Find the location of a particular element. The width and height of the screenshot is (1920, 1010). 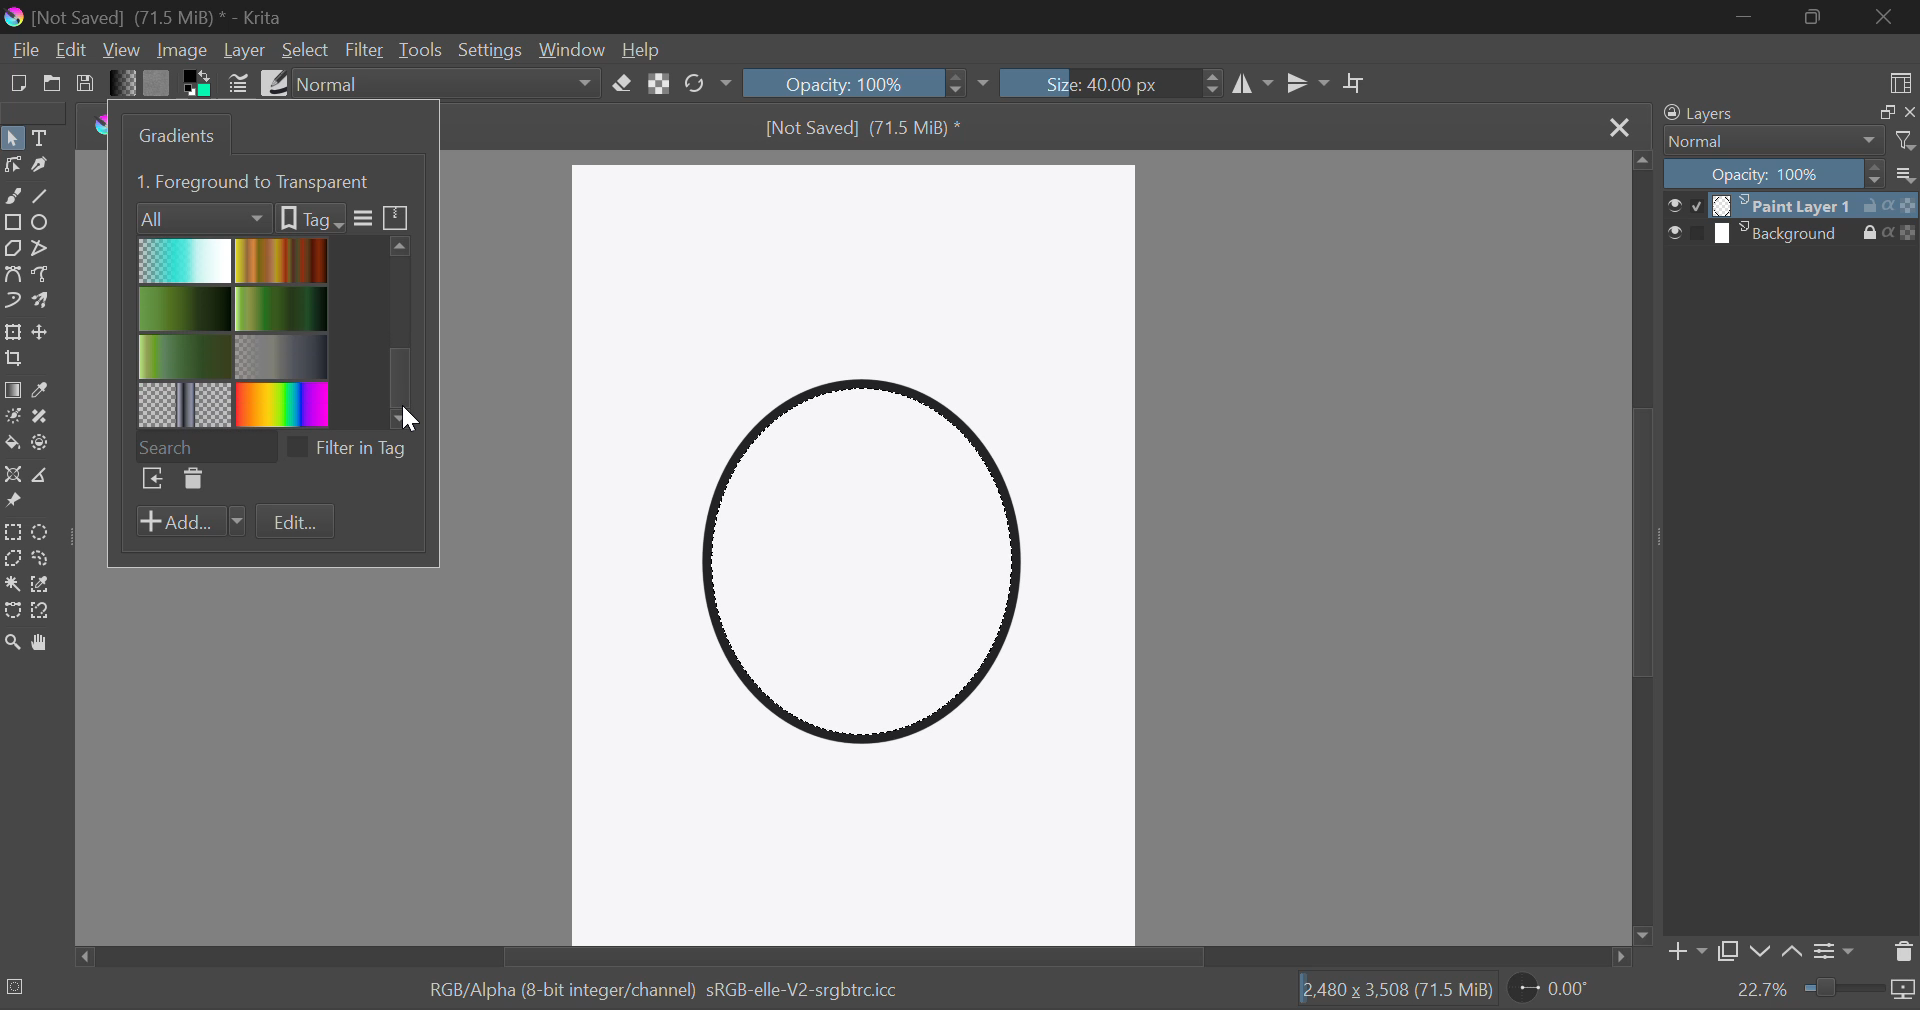

Lock Alpha is located at coordinates (661, 84).